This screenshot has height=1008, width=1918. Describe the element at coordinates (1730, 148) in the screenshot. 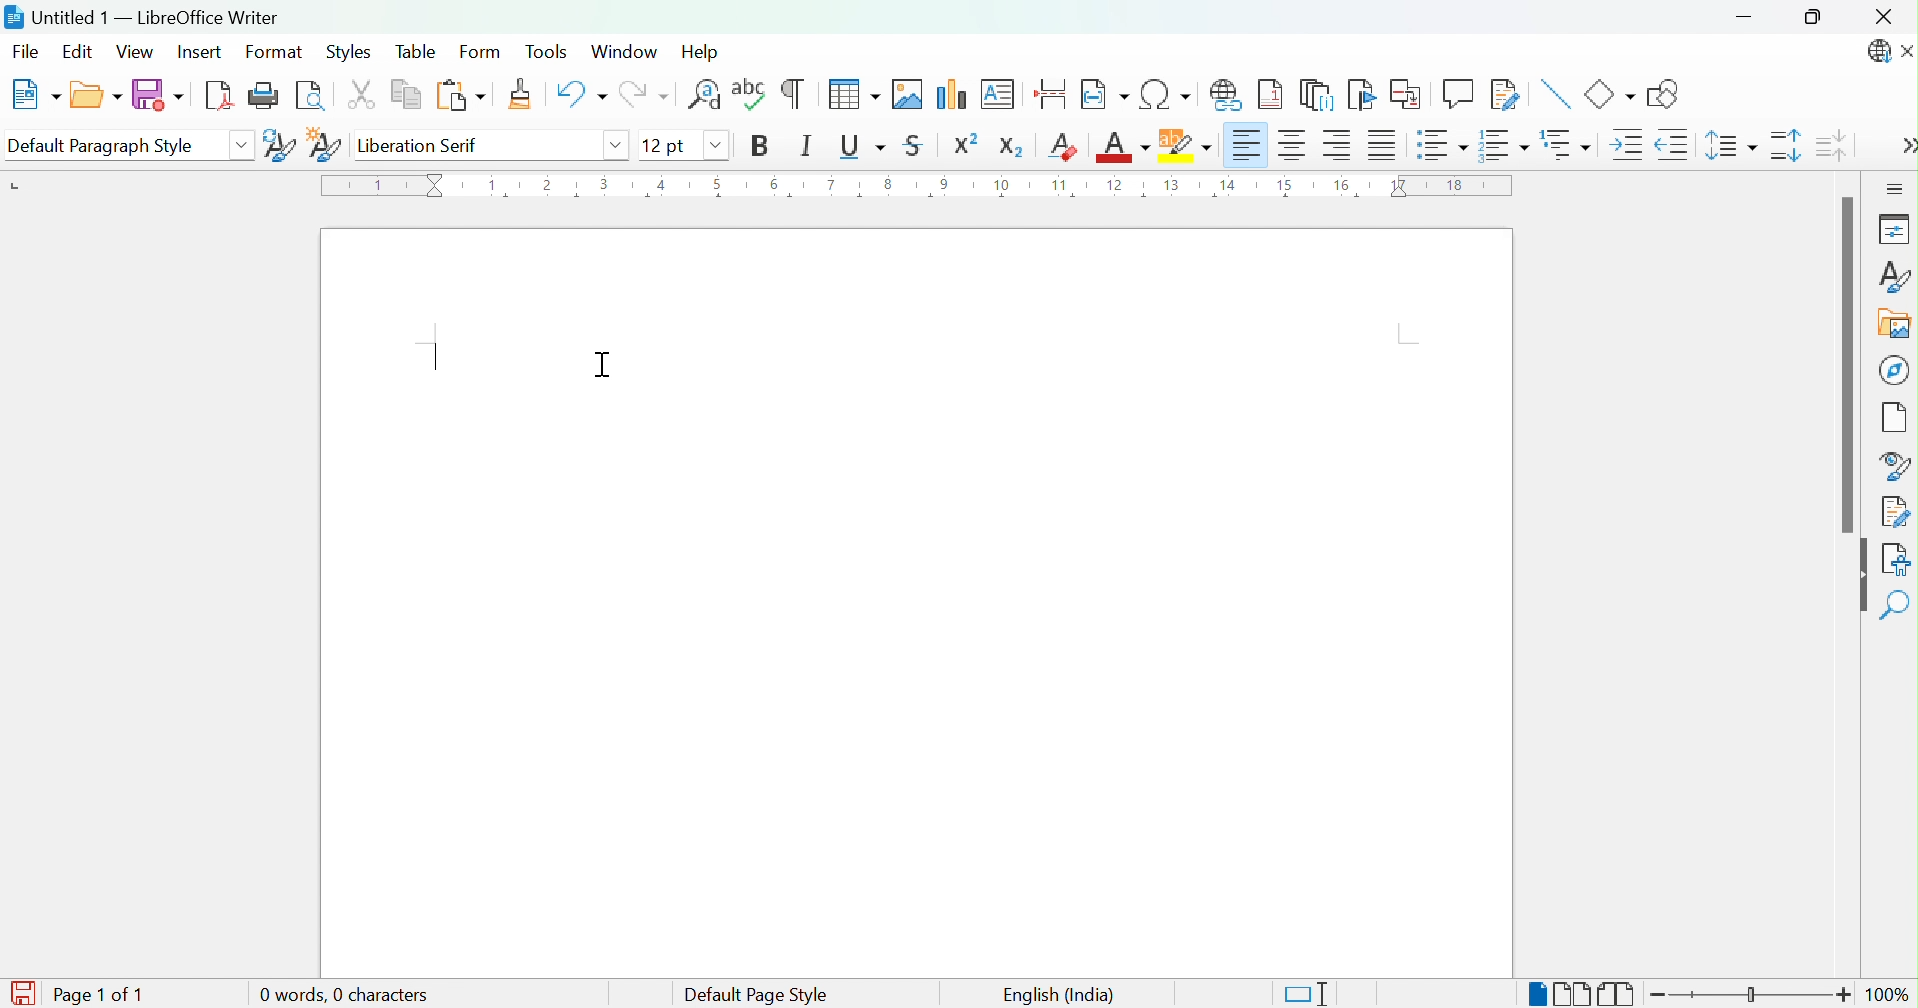

I see `Set Line Spacing` at that location.